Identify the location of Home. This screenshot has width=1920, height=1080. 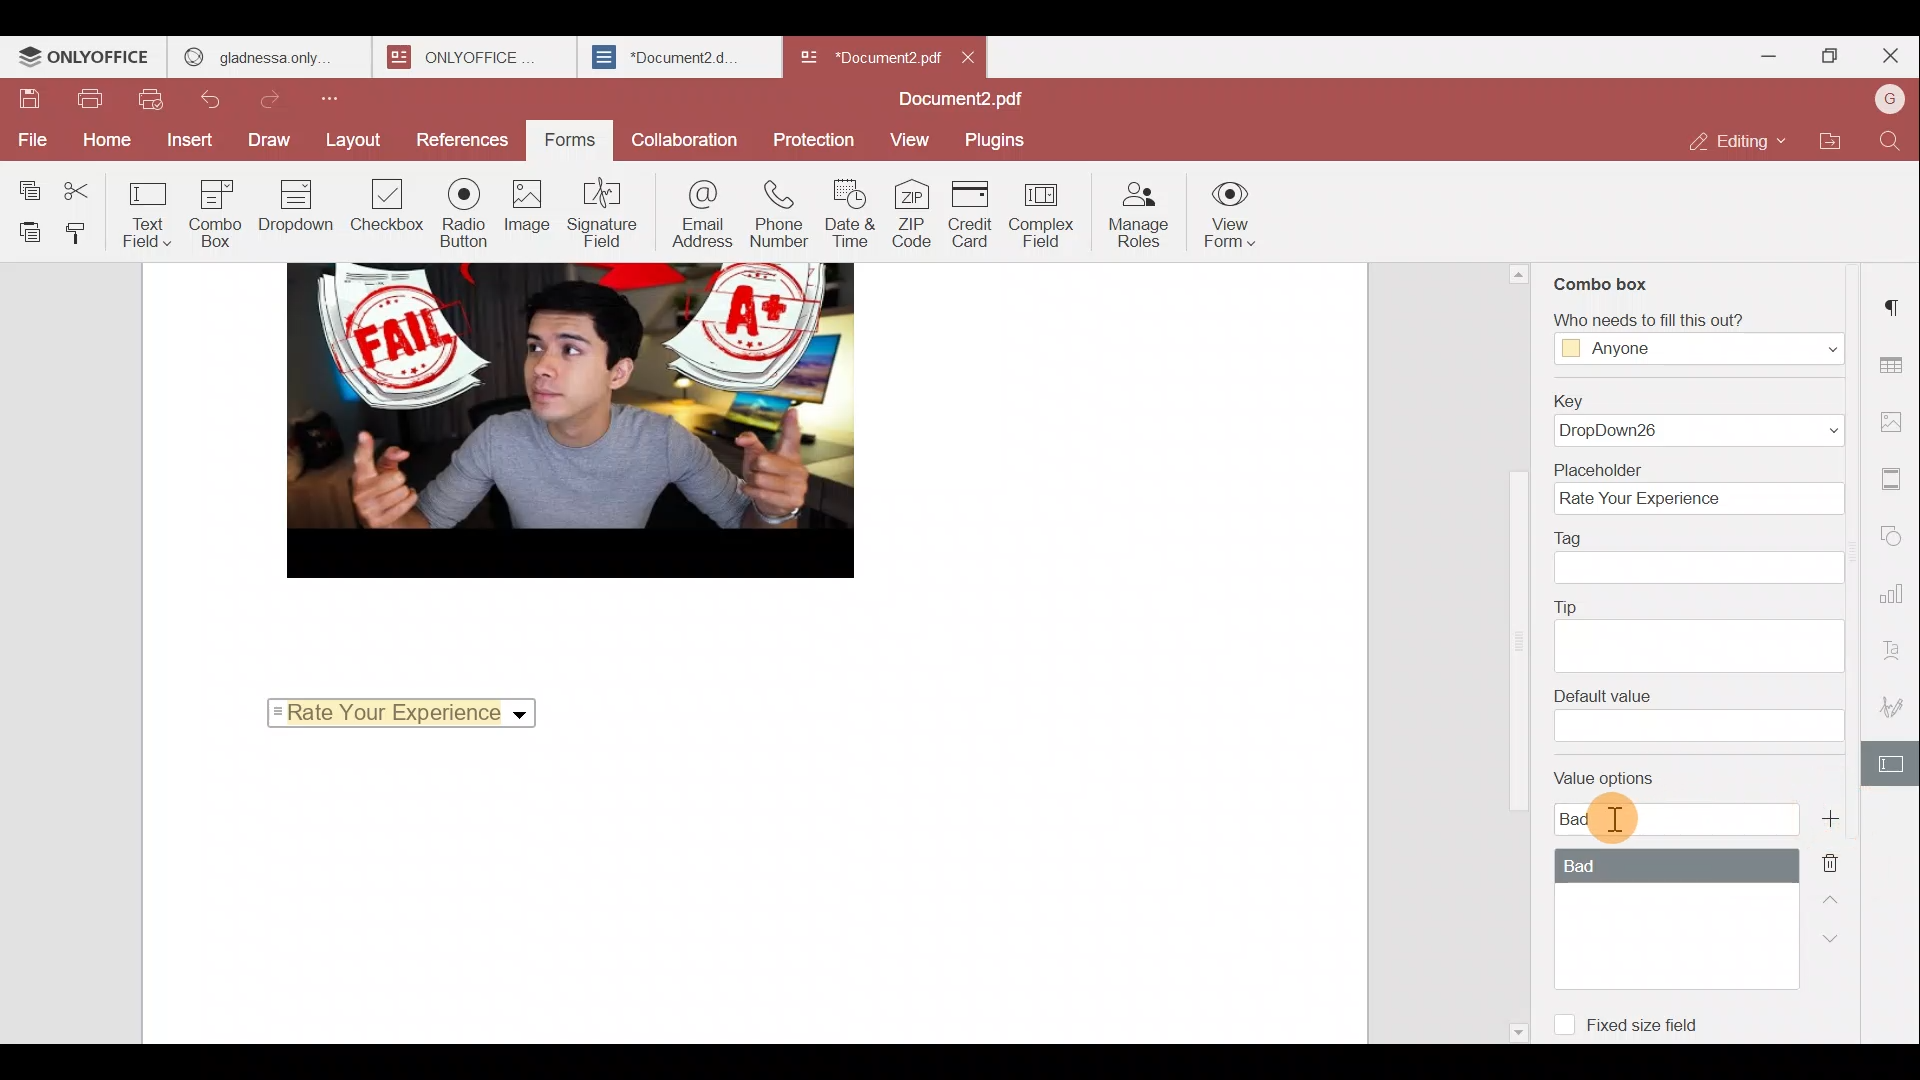
(101, 142).